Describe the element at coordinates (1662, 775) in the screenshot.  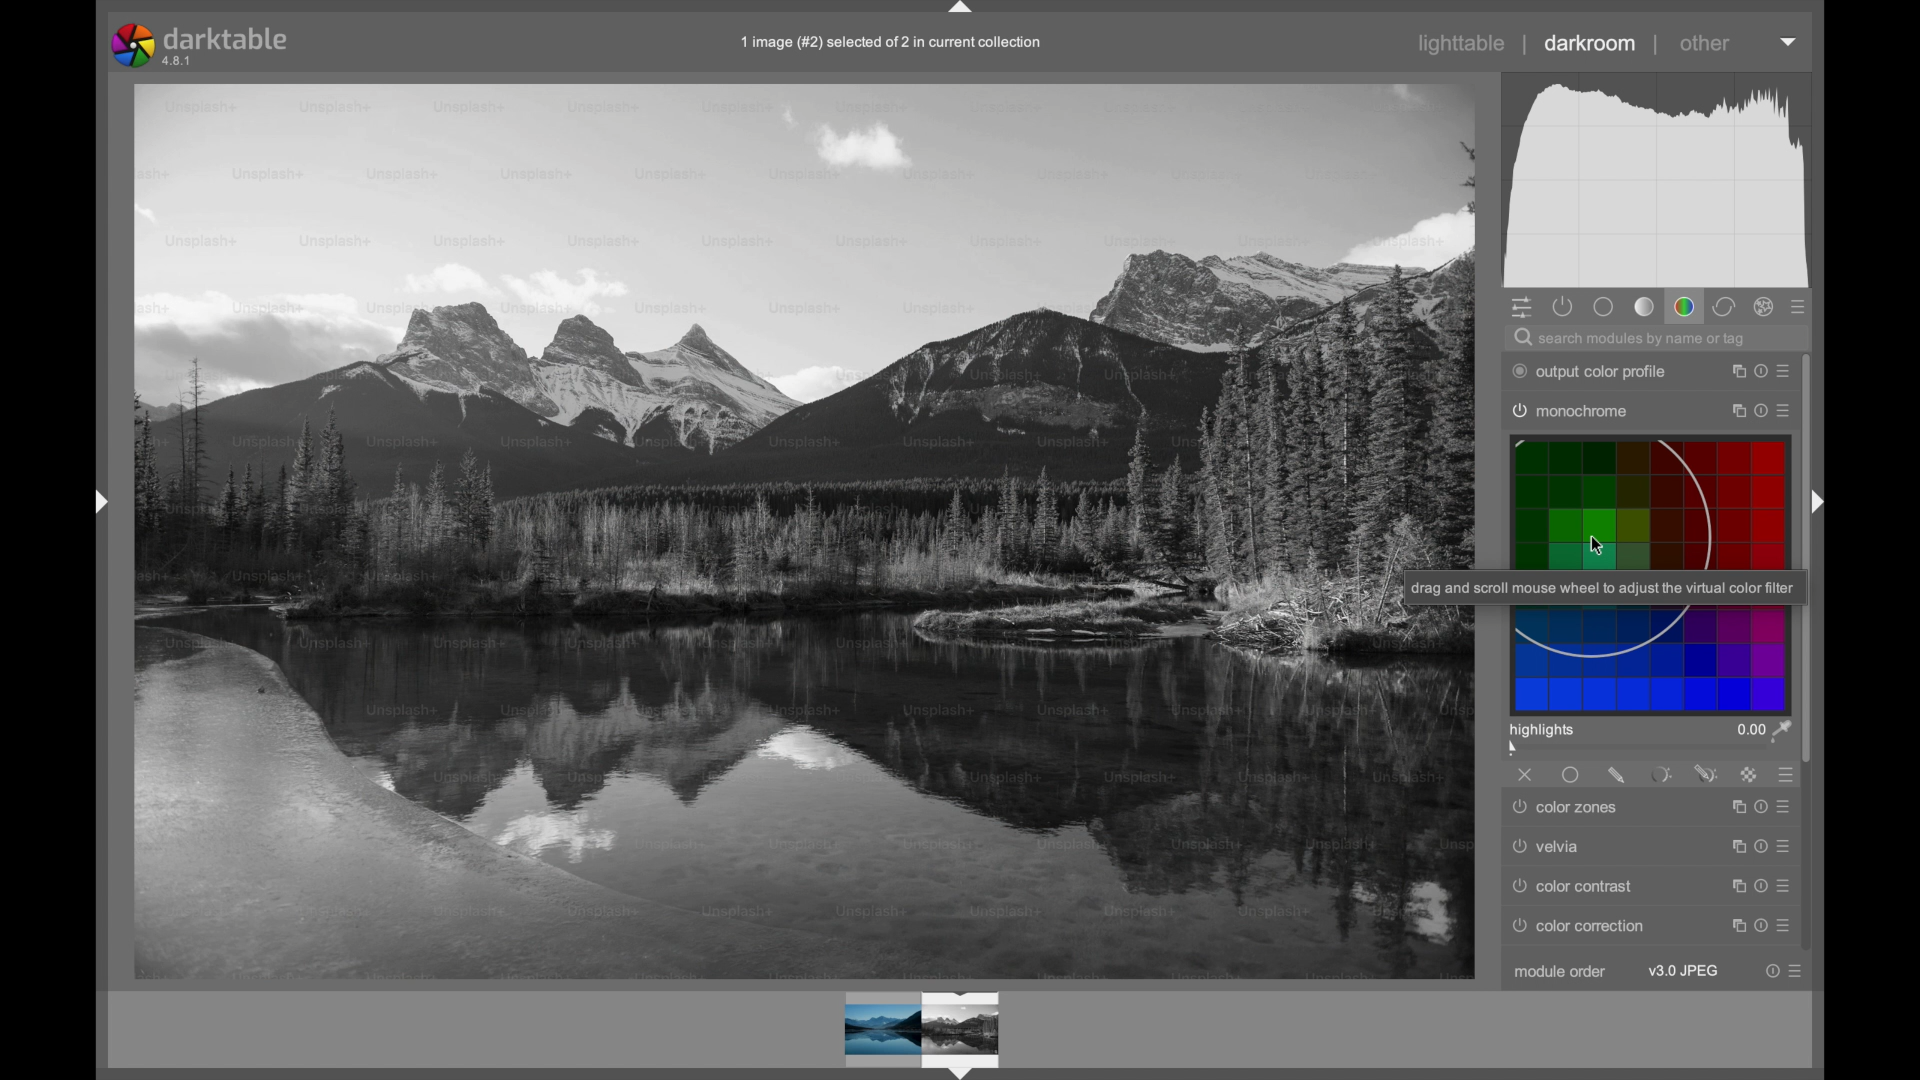
I see `parametric mask` at that location.